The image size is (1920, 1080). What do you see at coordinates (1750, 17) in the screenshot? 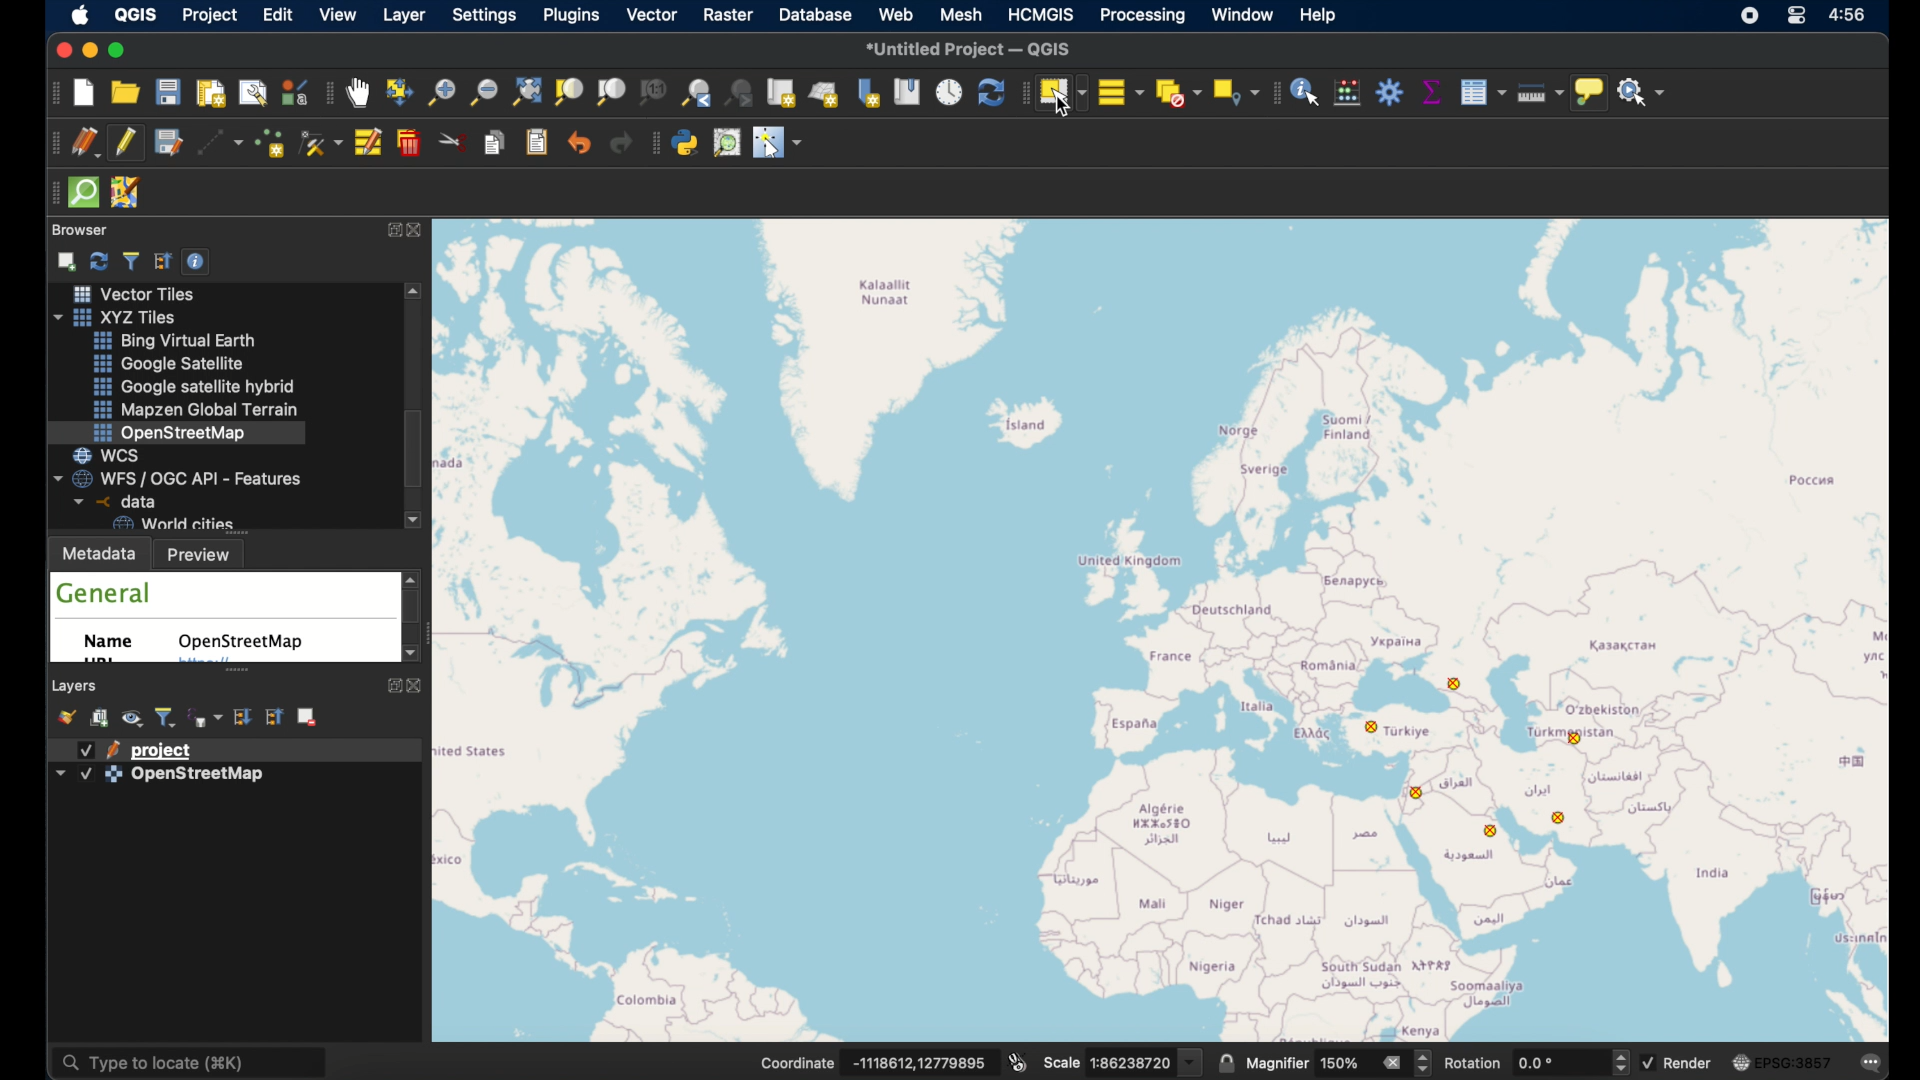
I see `screen recorder icon` at bounding box center [1750, 17].